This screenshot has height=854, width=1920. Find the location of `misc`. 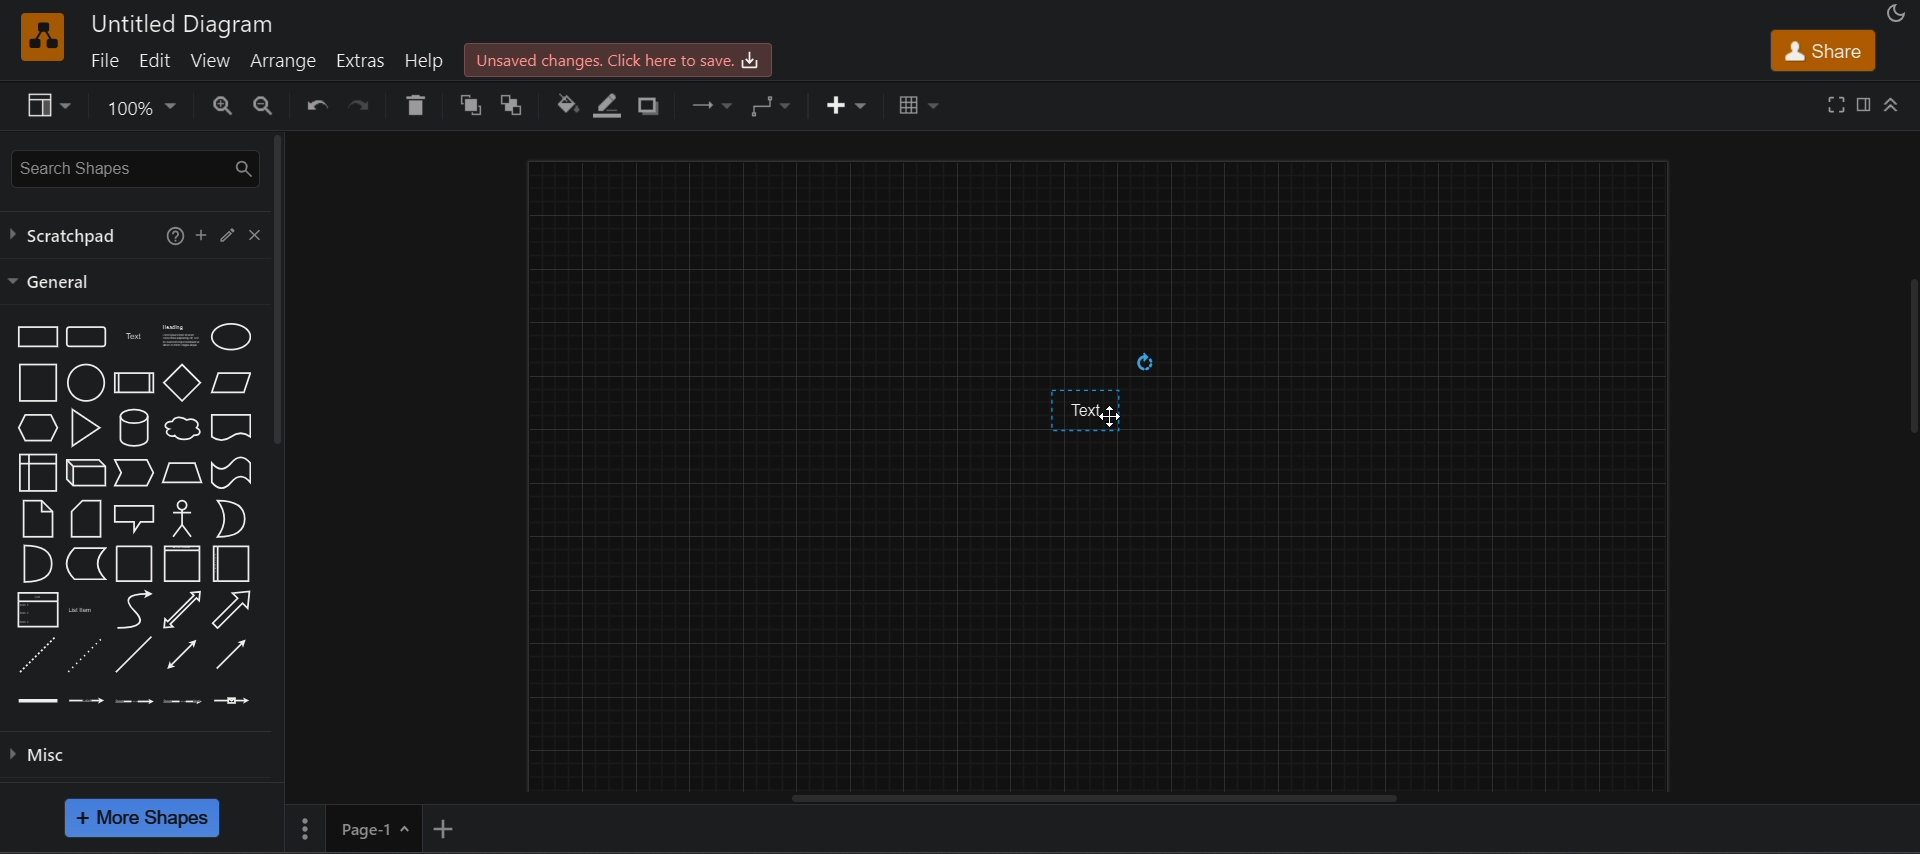

misc is located at coordinates (37, 755).